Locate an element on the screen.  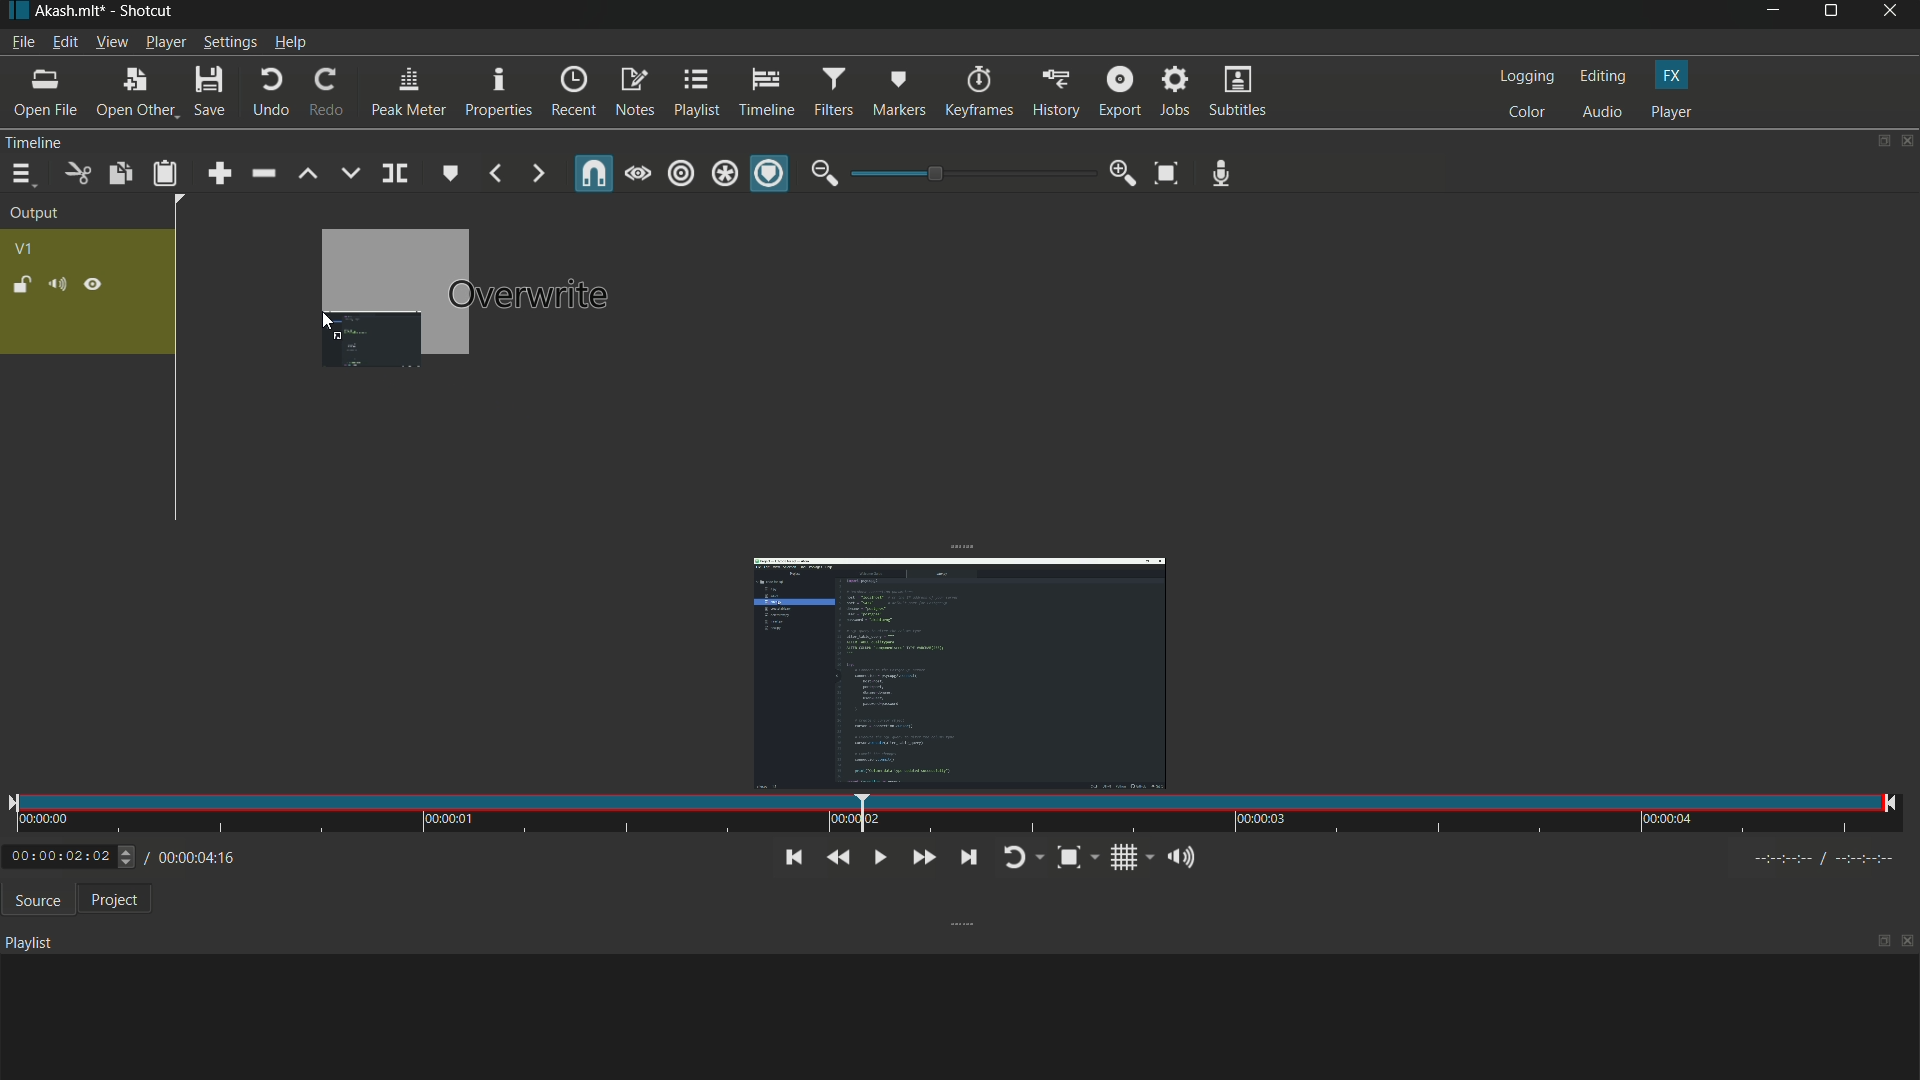
export is located at coordinates (1117, 92).